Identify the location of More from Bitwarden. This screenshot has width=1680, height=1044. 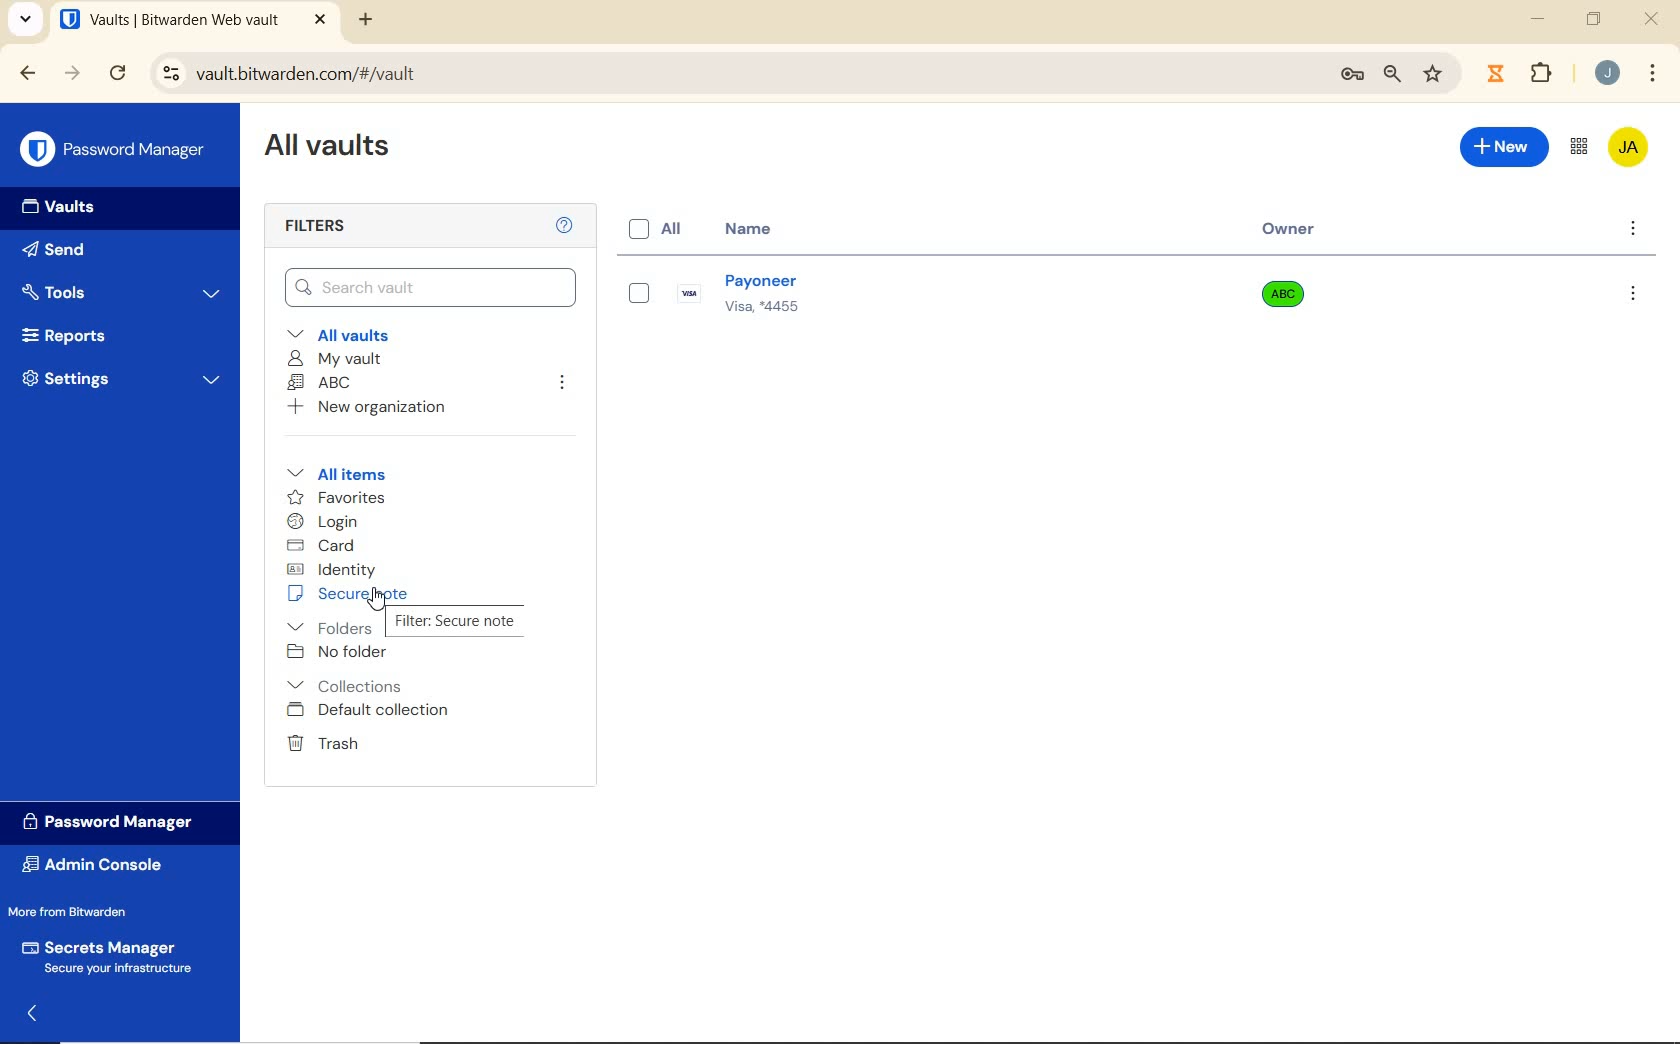
(81, 911).